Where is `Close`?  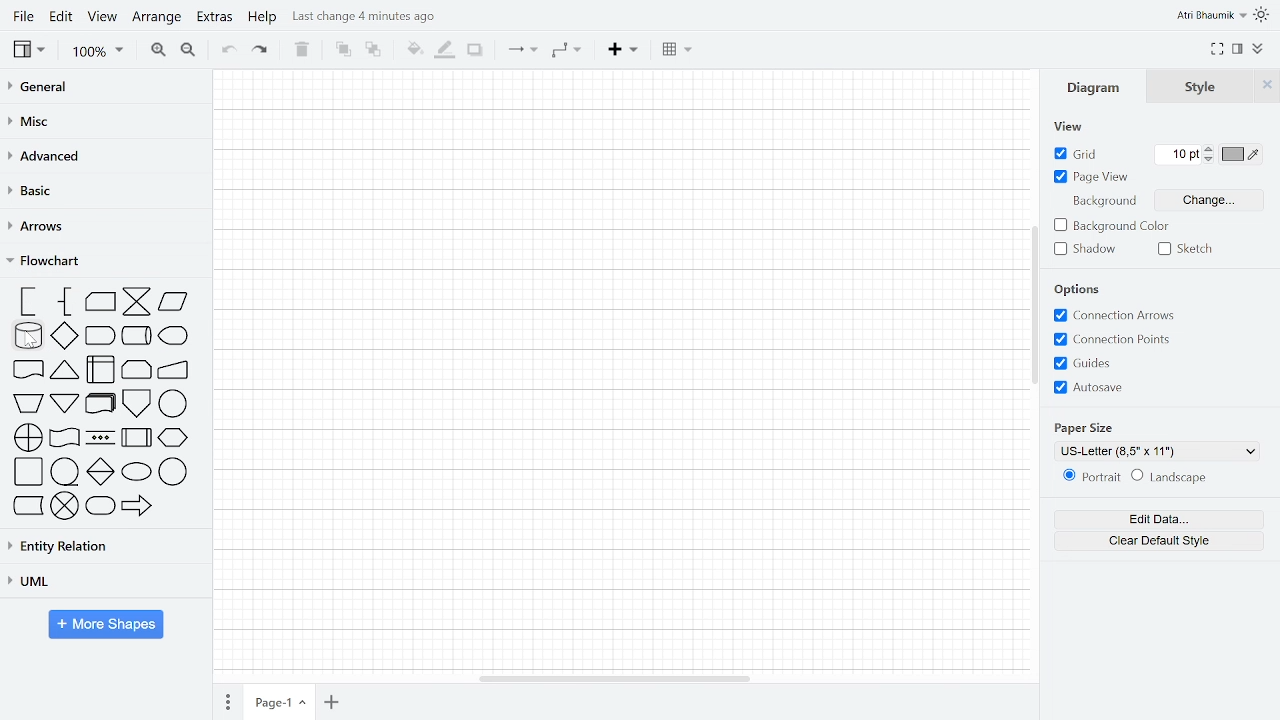 Close is located at coordinates (1266, 88).